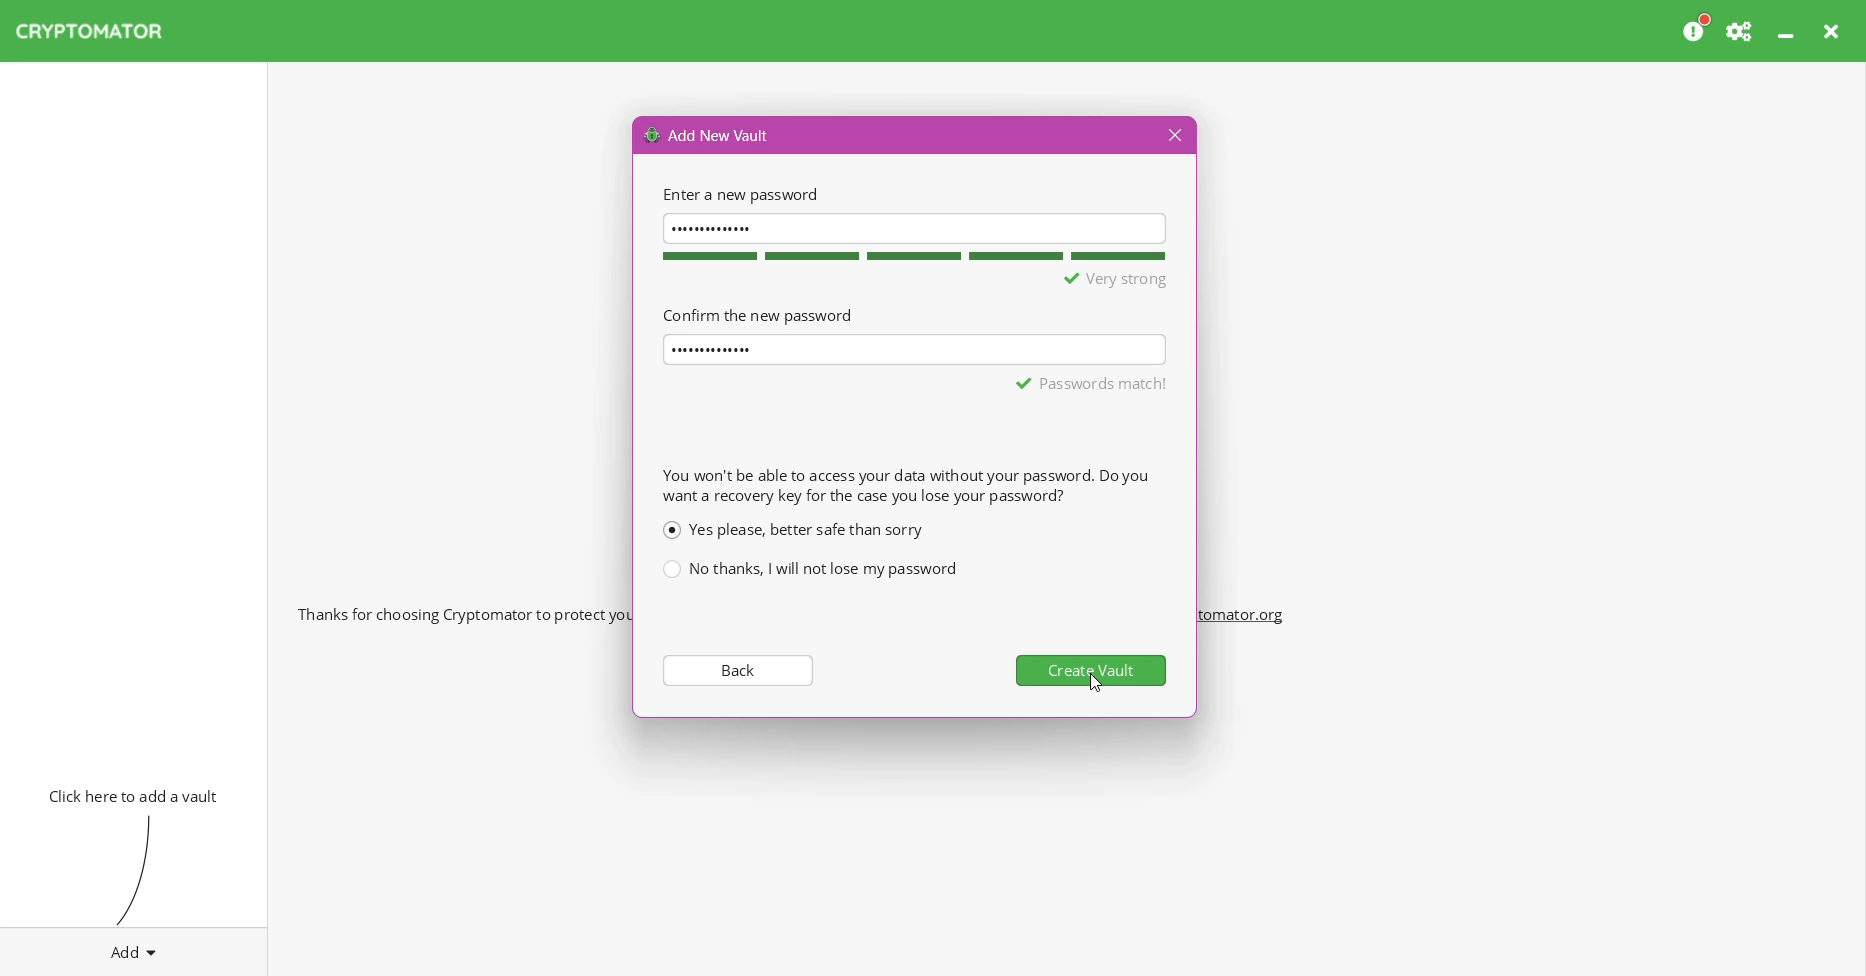  I want to click on Enter a new password, so click(915, 227).